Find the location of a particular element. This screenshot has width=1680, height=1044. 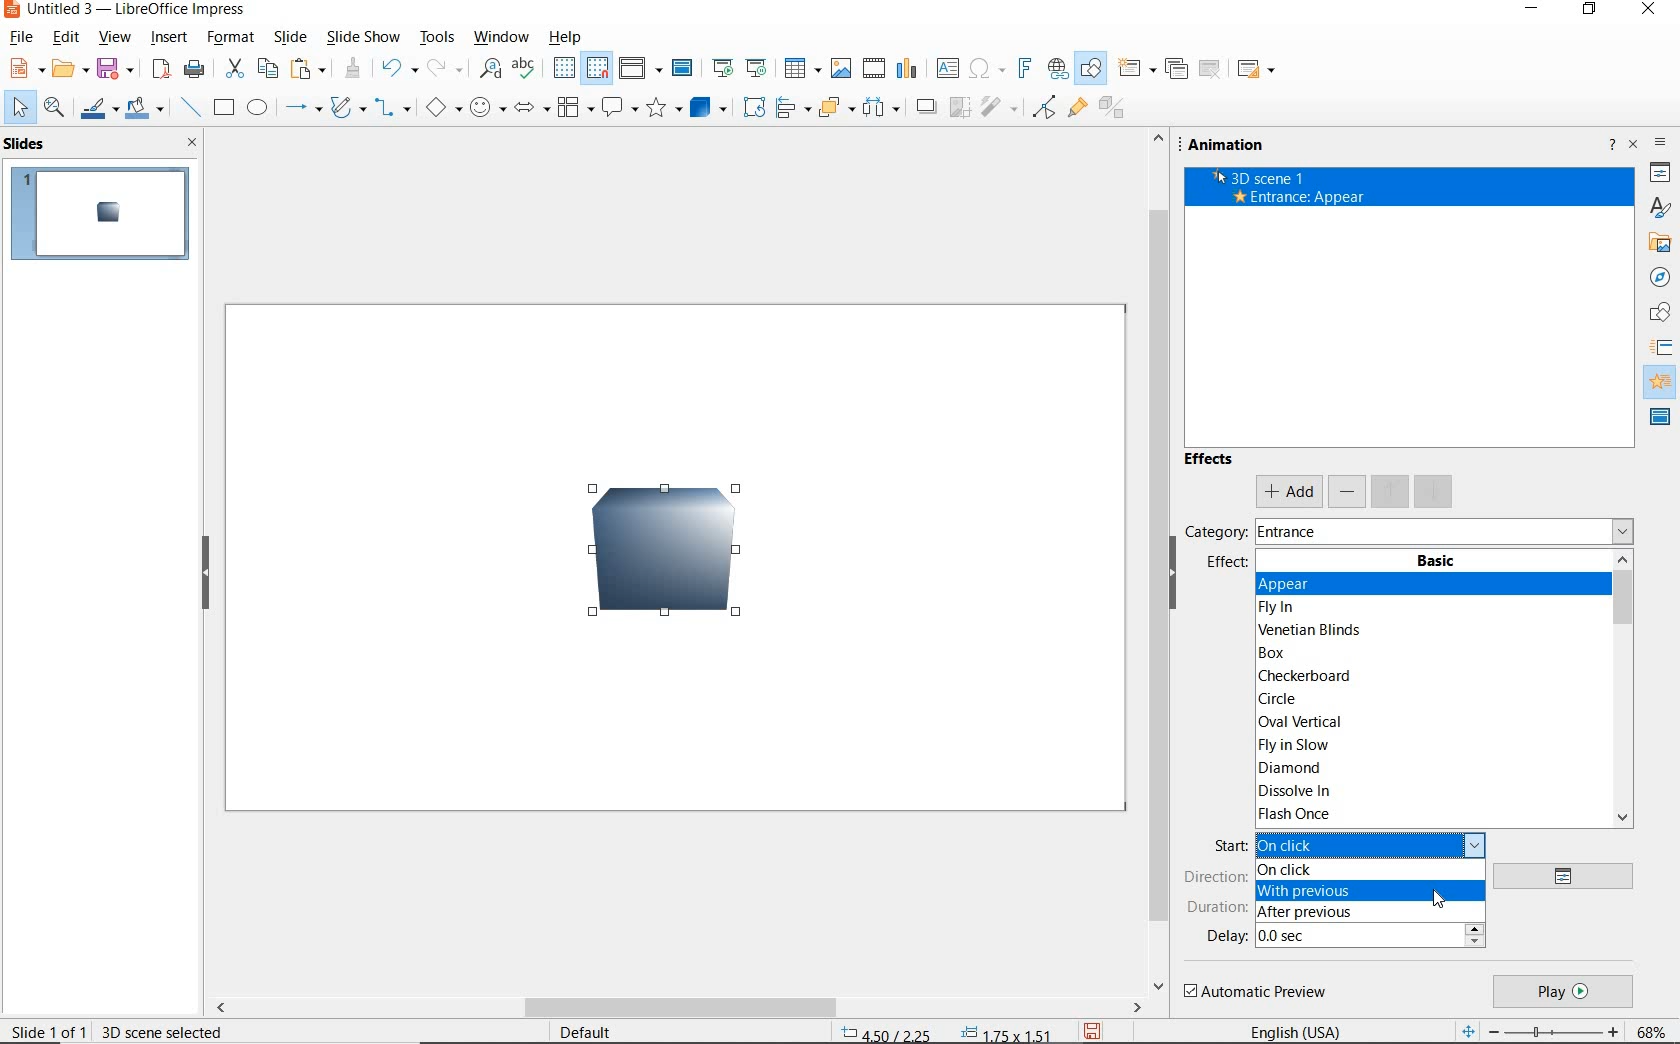

display views is located at coordinates (641, 68).